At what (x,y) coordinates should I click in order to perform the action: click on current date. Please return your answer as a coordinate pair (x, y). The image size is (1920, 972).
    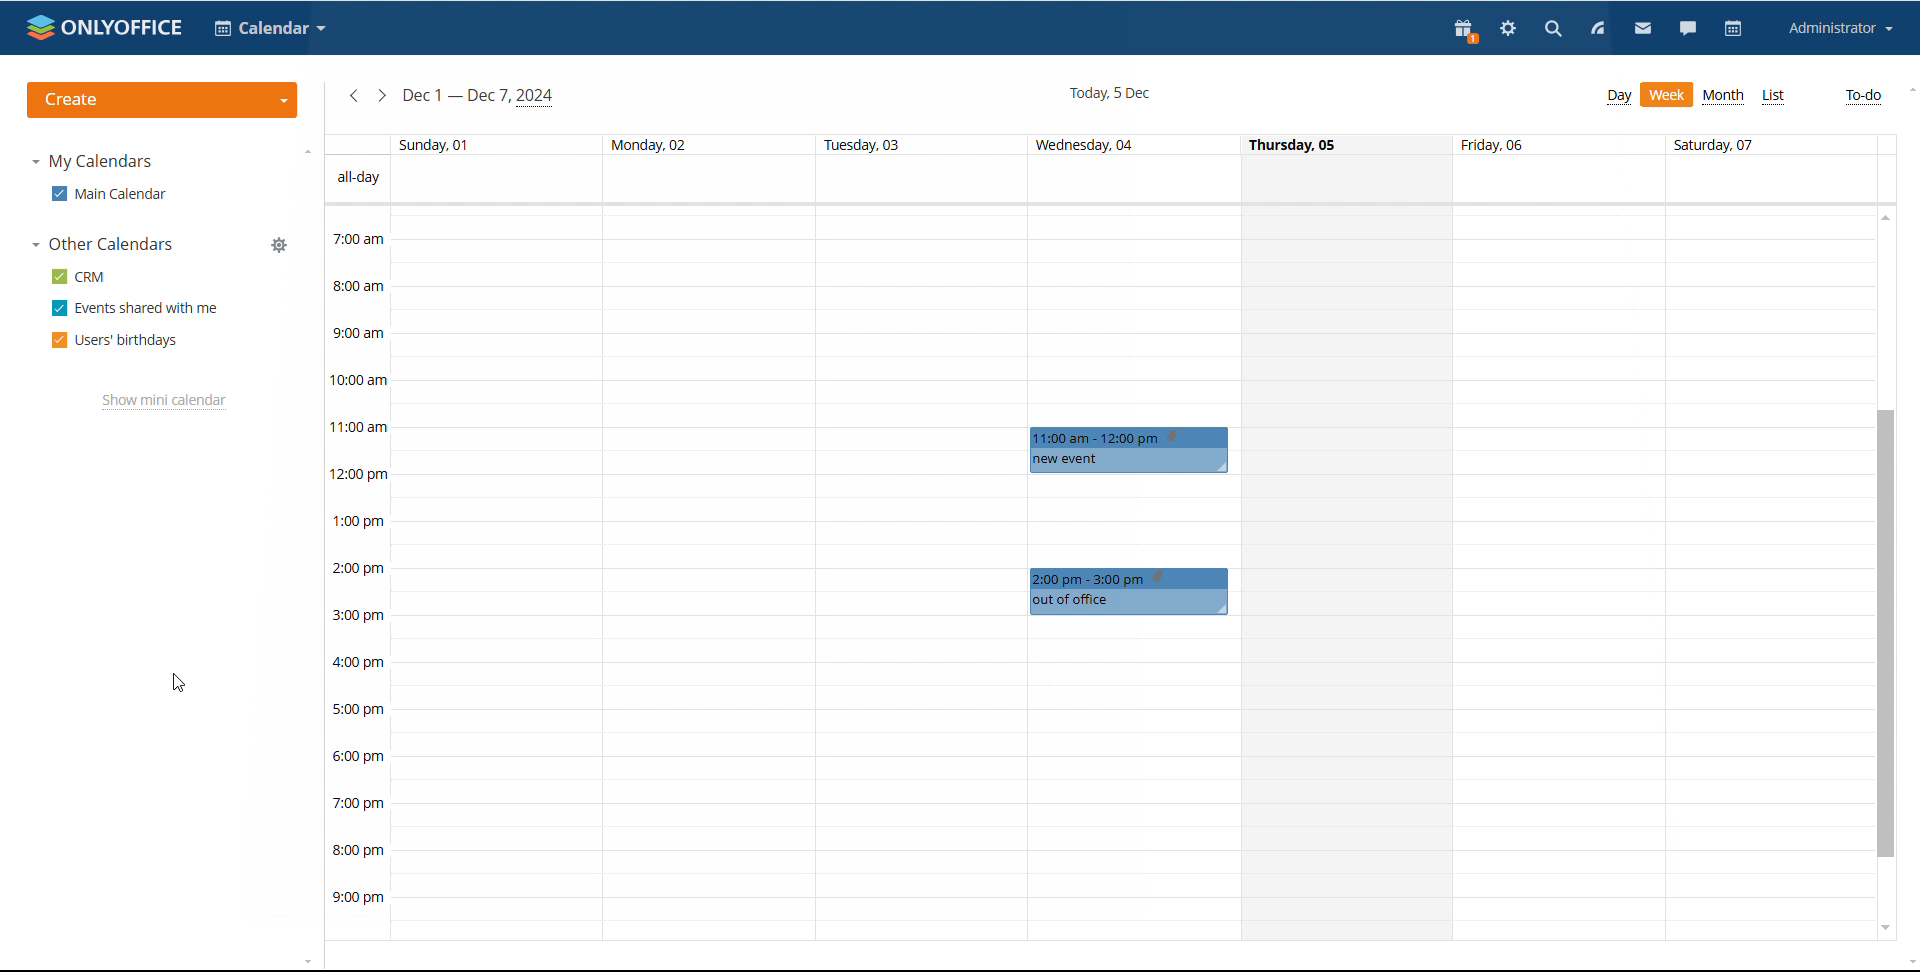
    Looking at the image, I should click on (1108, 94).